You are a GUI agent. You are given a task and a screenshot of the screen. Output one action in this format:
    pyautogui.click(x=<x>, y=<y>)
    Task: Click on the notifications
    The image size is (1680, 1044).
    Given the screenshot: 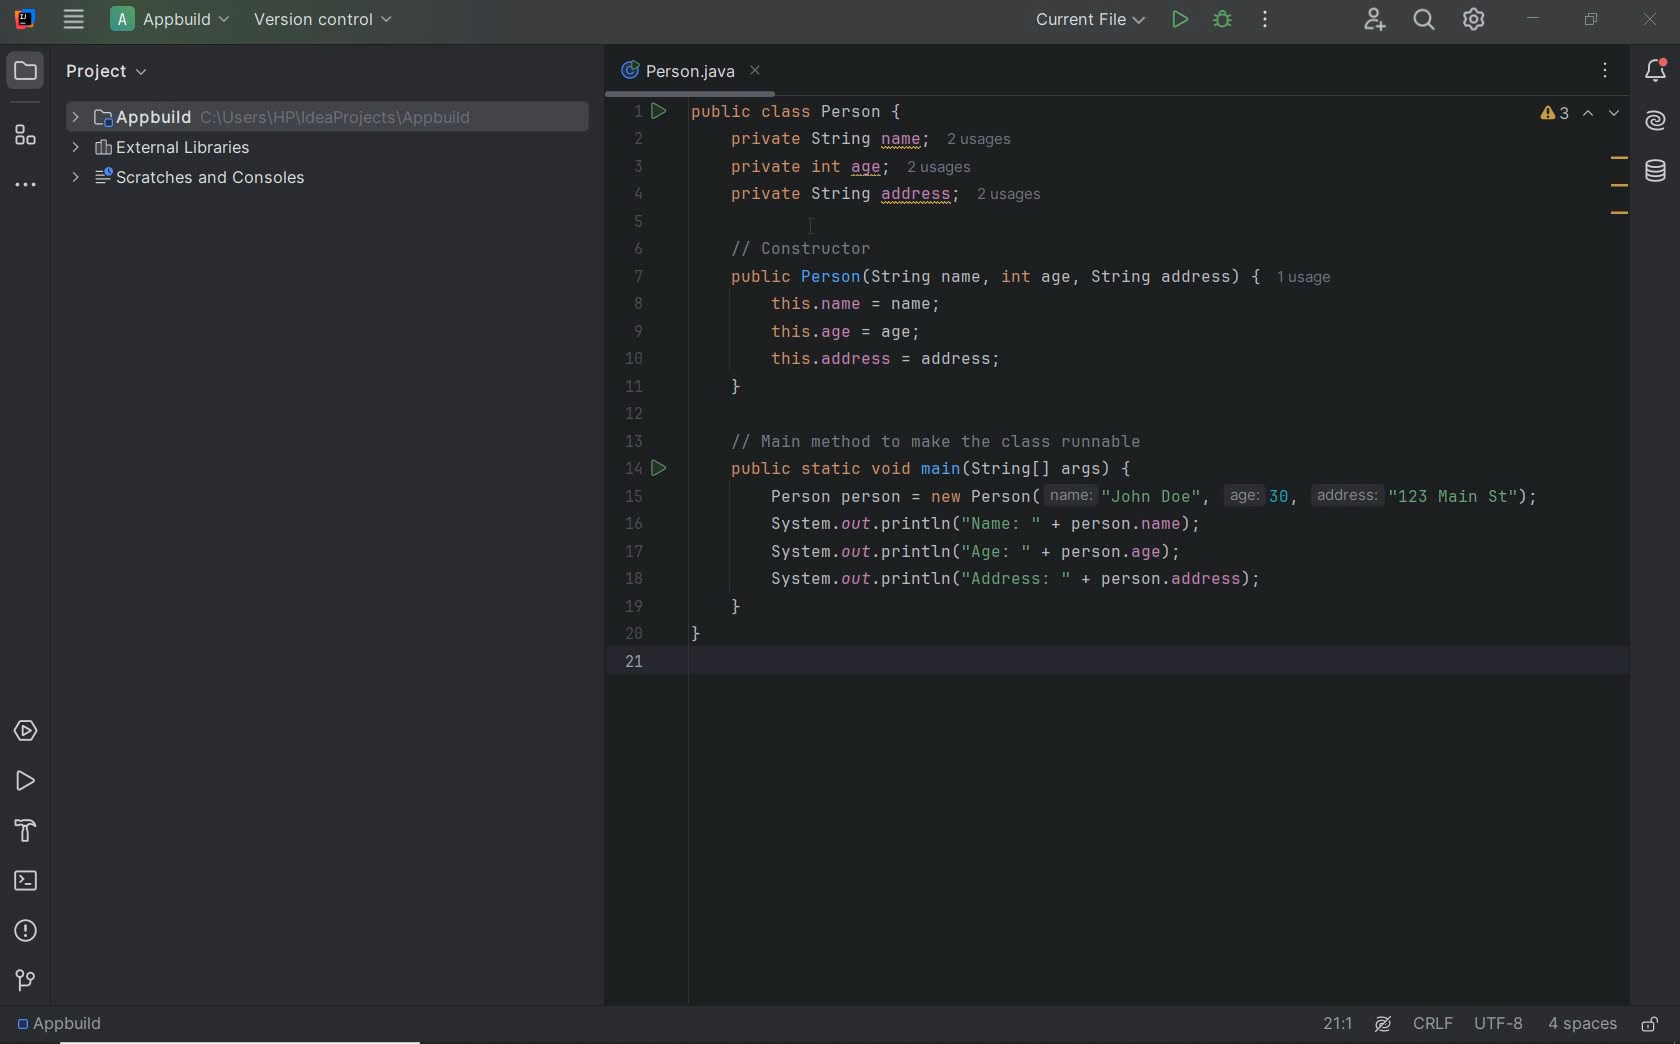 What is the action you would take?
    pyautogui.click(x=1660, y=71)
    